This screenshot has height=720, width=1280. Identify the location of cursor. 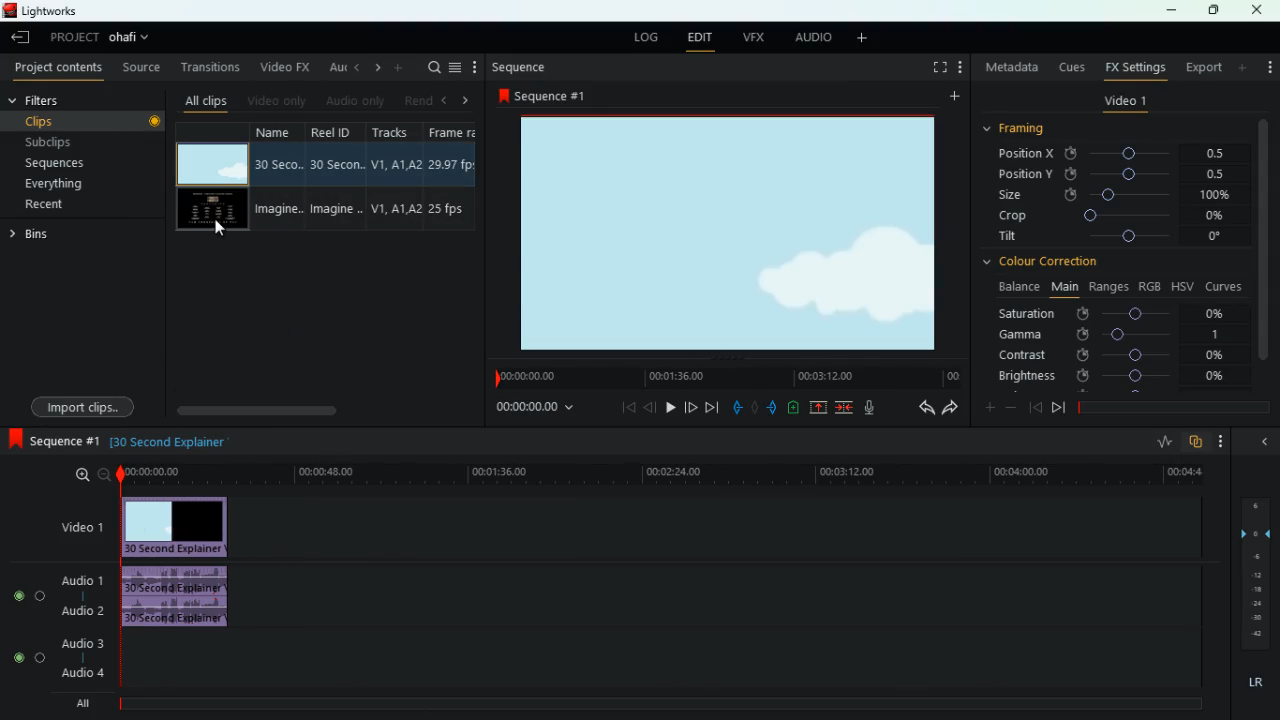
(223, 228).